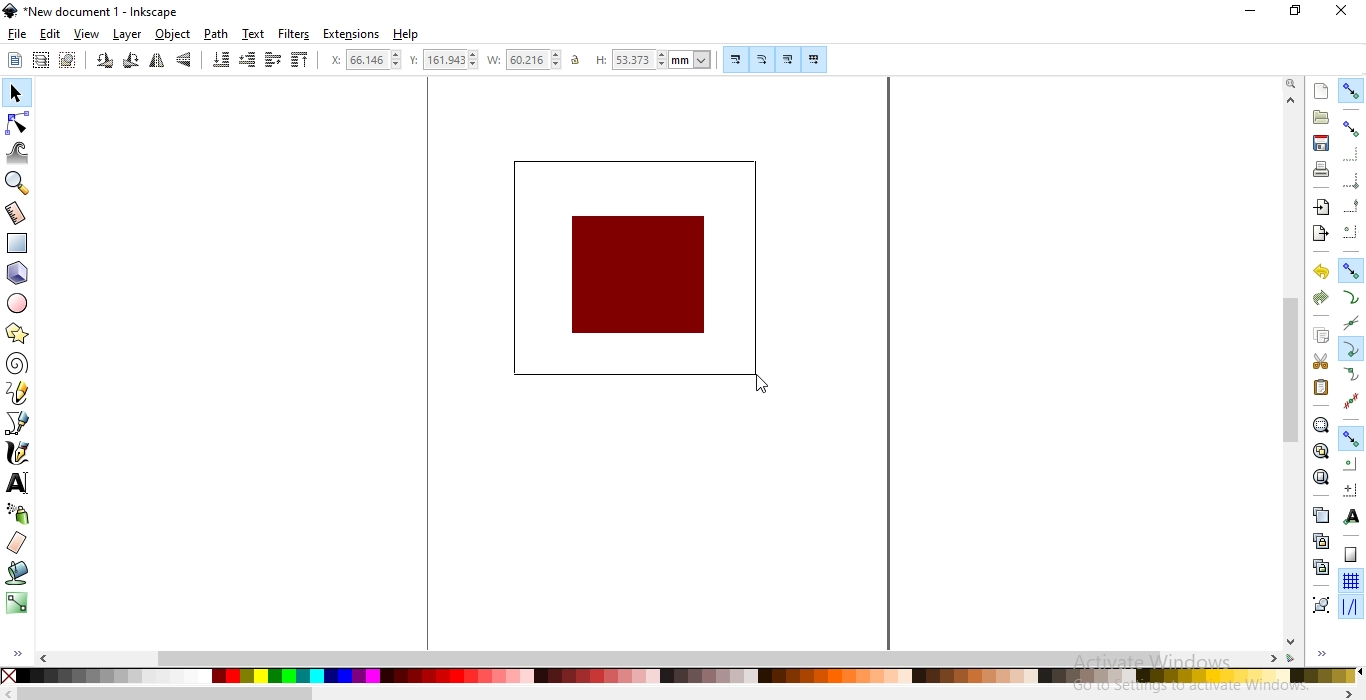 This screenshot has width=1366, height=700. Describe the element at coordinates (66, 61) in the screenshot. I see `deselect any selected objects or nodes` at that location.